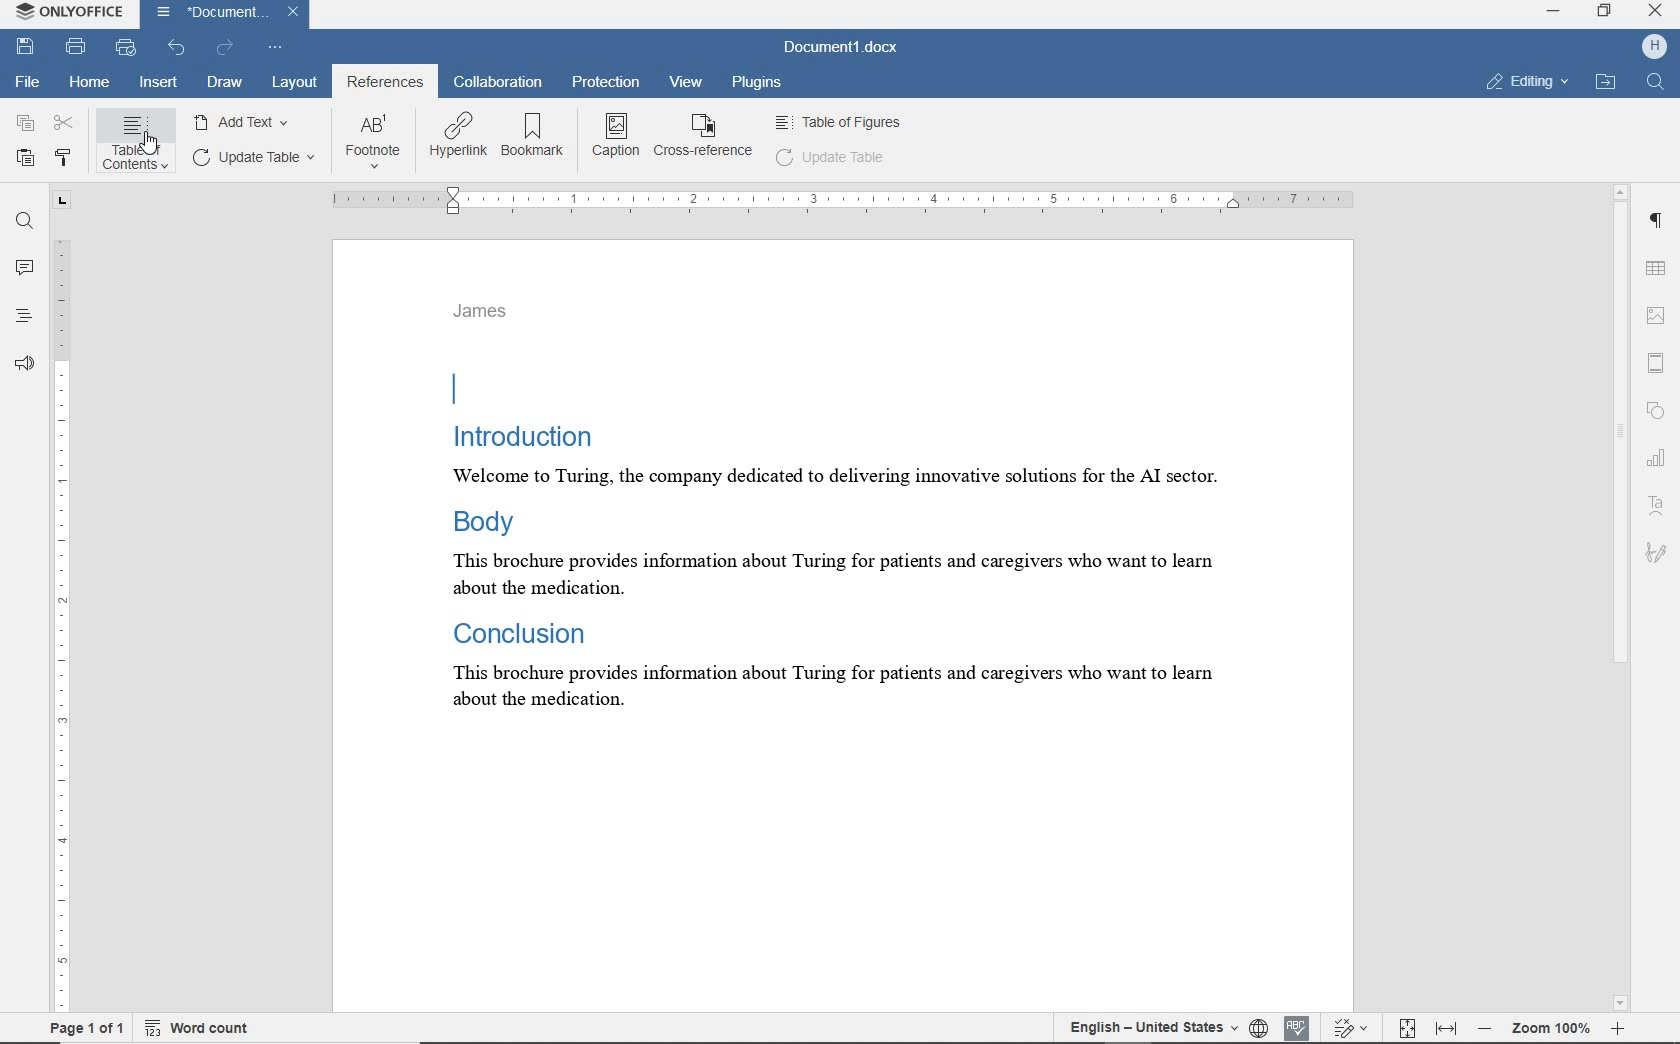 The image size is (1680, 1044). I want to click on copy style, so click(66, 155).